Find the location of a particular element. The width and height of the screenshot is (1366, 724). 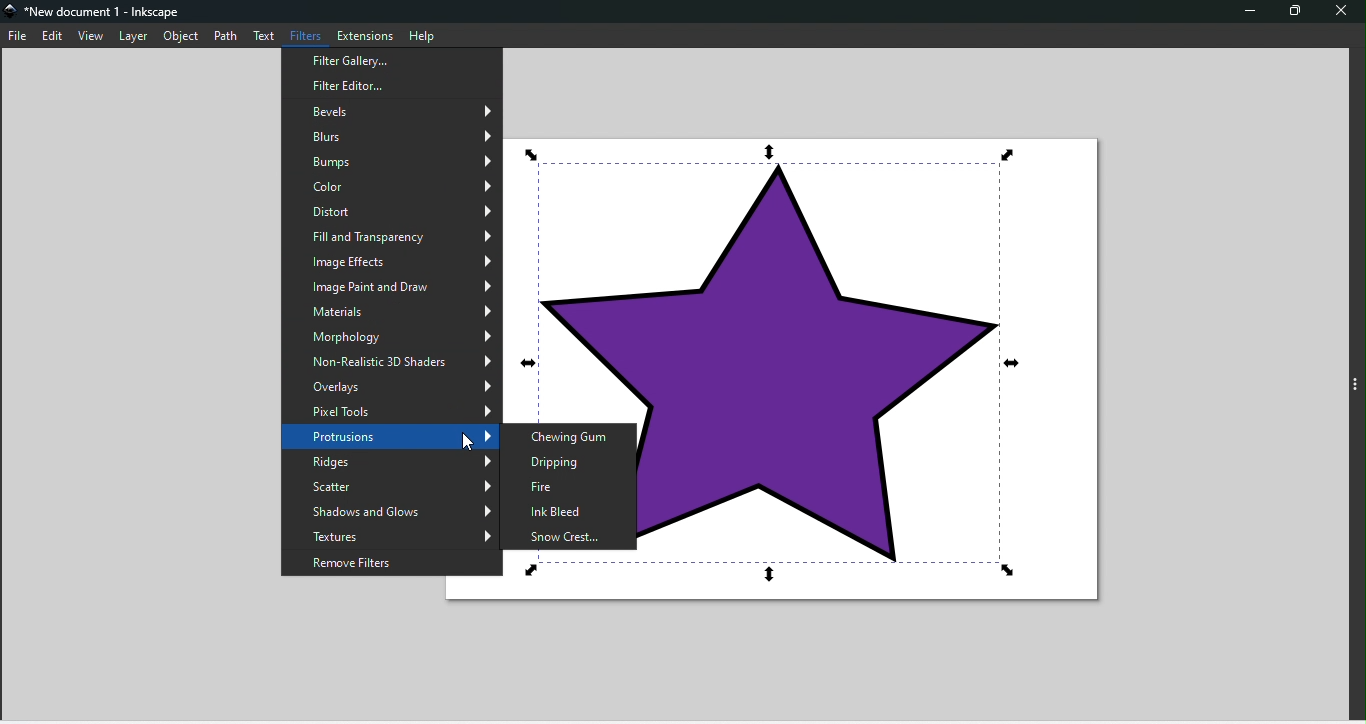

Image effects is located at coordinates (393, 259).